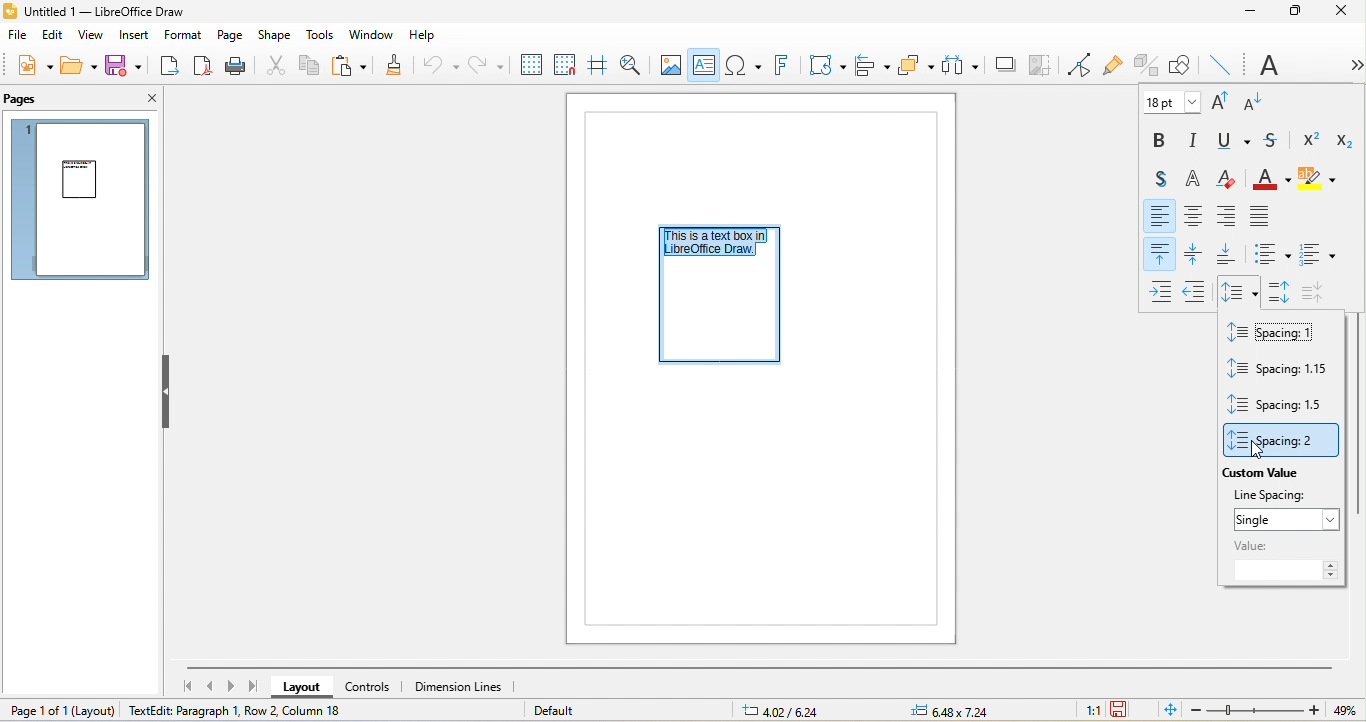  I want to click on close, so click(142, 97).